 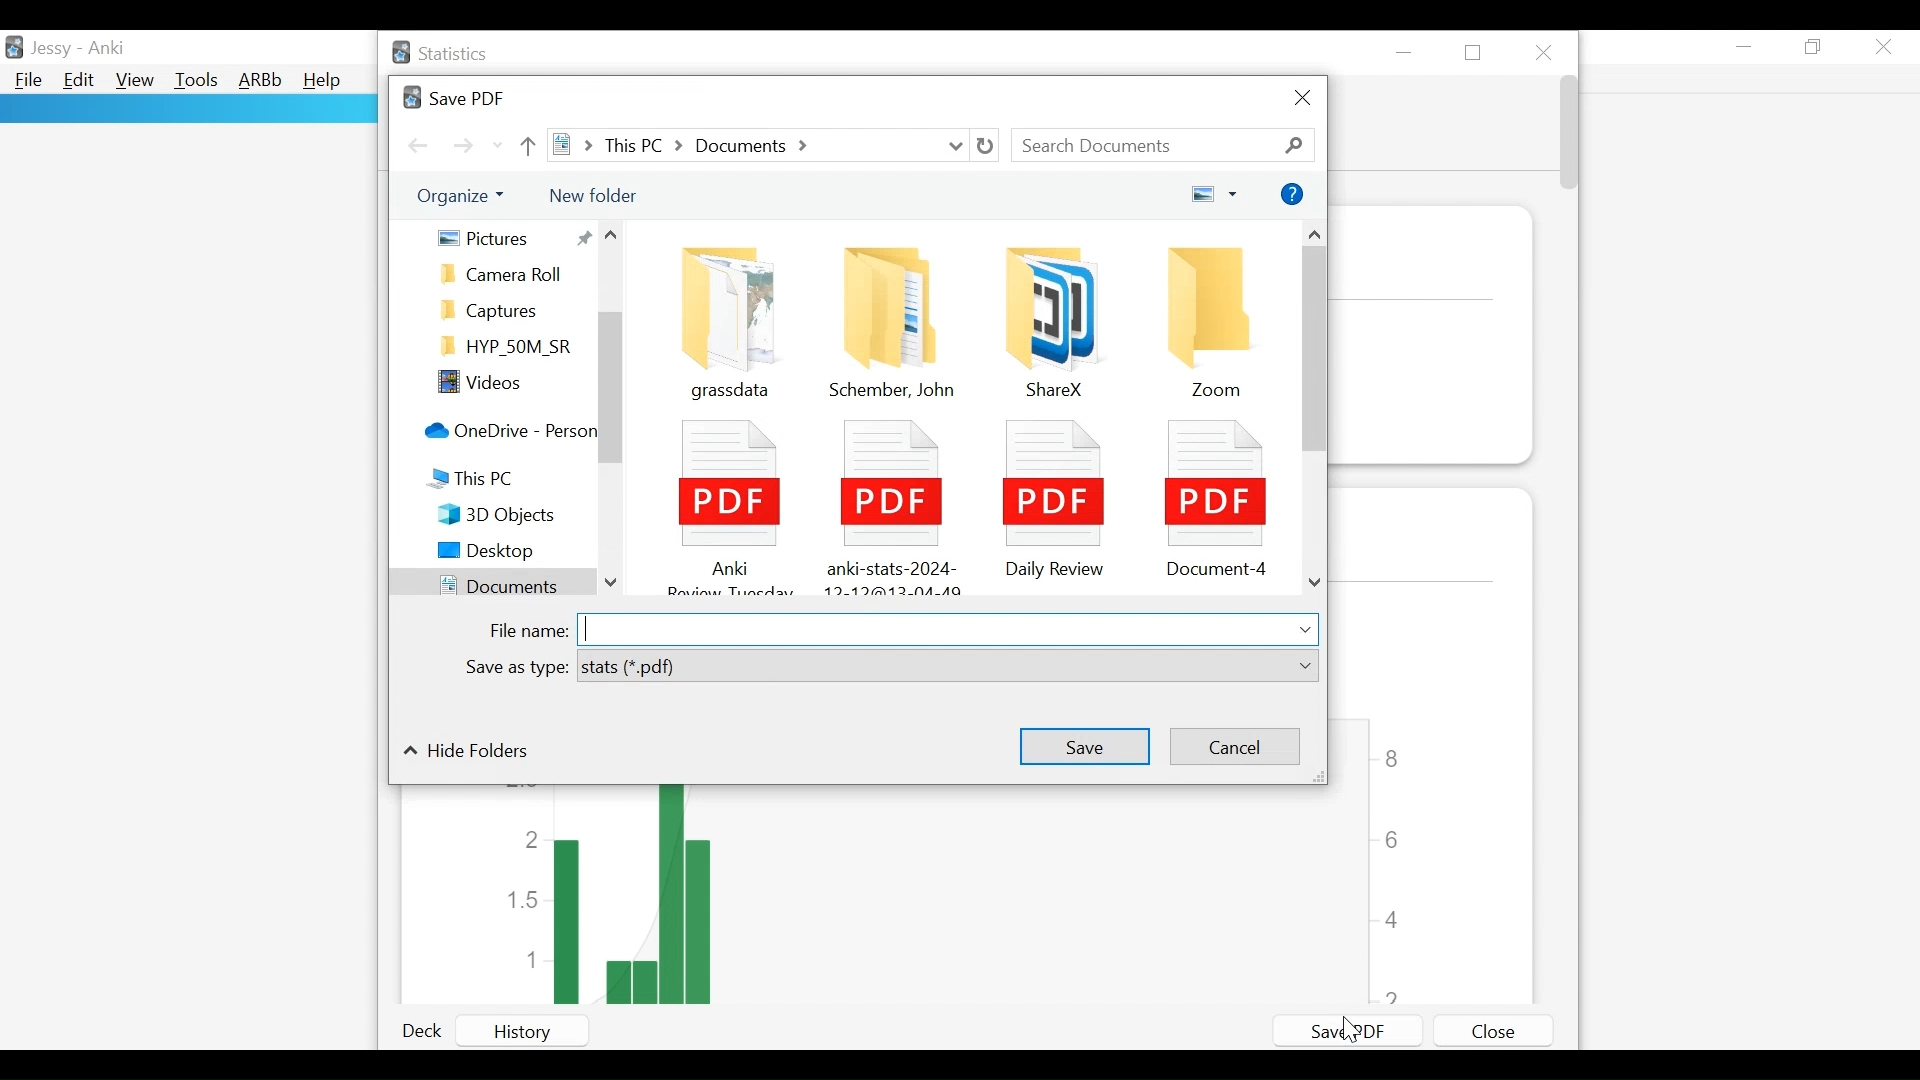 What do you see at coordinates (1043, 316) in the screenshot?
I see `Folder` at bounding box center [1043, 316].